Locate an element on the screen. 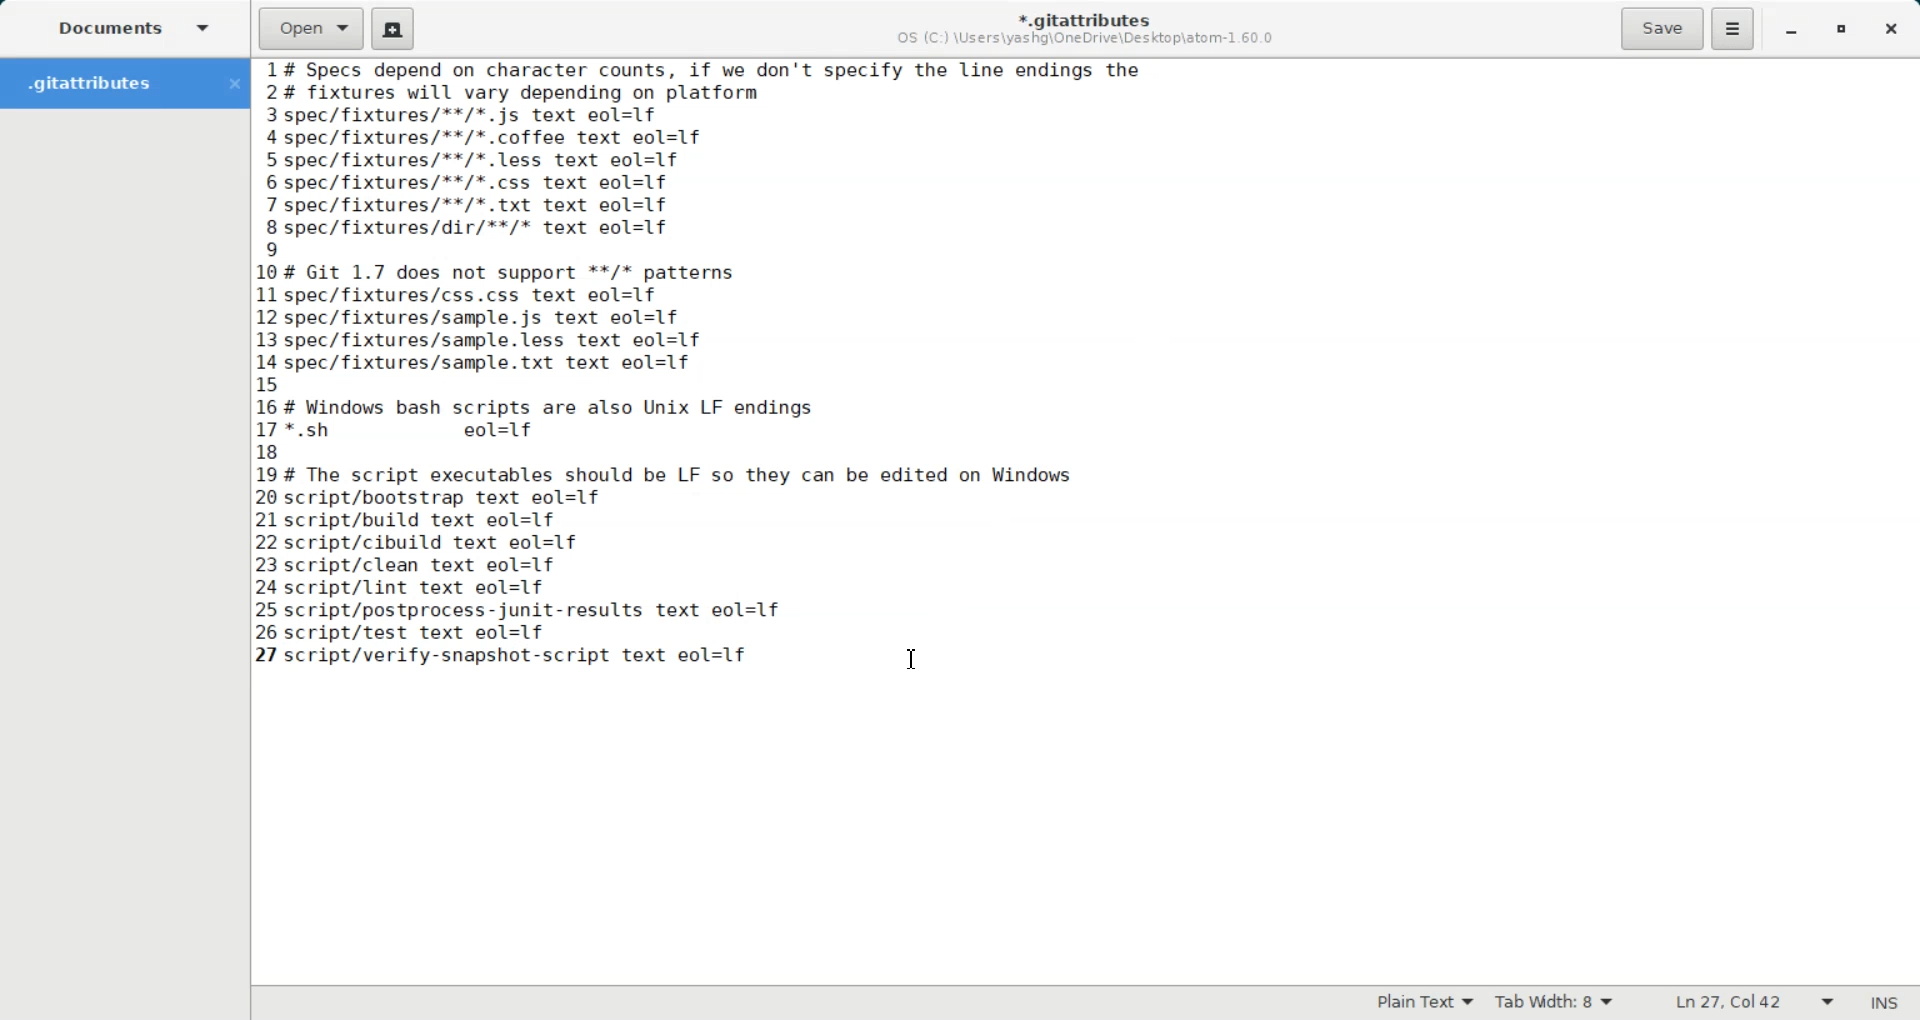 The height and width of the screenshot is (1020, 1920). text line number is located at coordinates (271, 349).